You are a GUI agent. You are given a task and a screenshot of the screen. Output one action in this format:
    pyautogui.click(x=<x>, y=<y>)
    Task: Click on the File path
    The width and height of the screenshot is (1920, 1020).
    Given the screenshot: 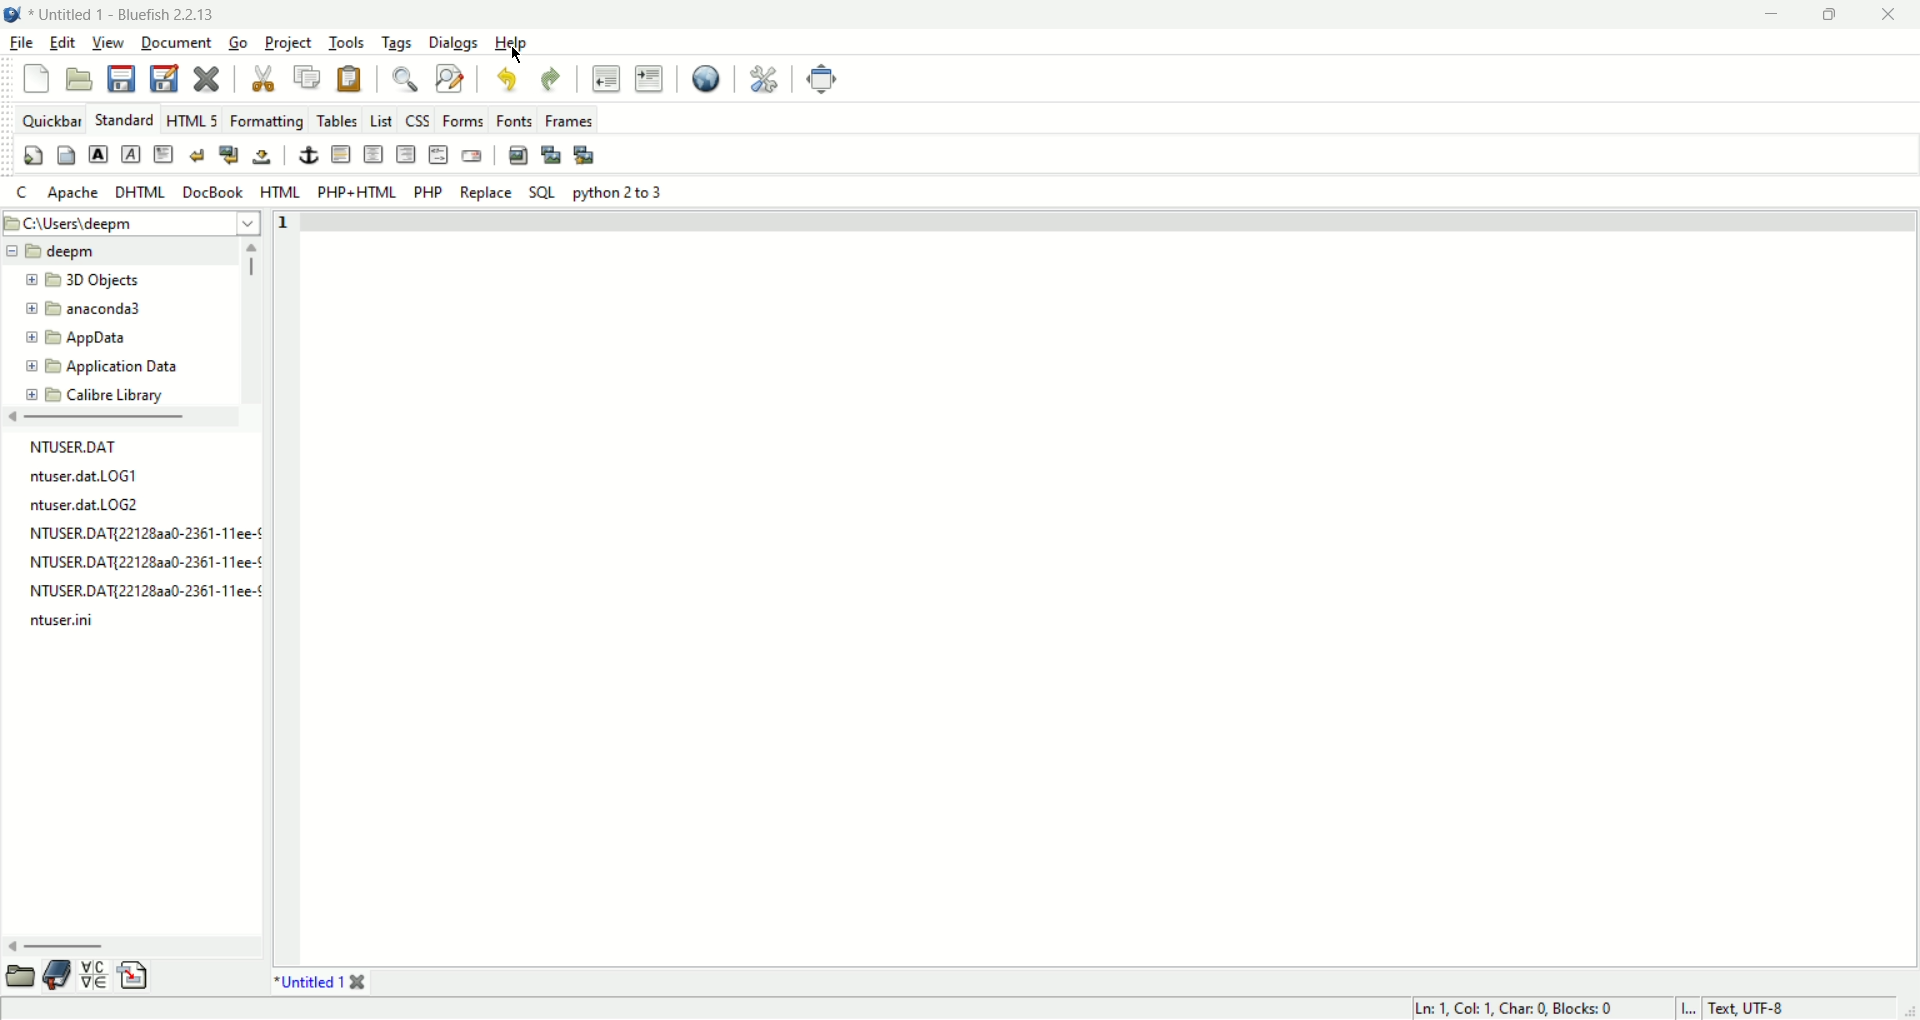 What is the action you would take?
    pyautogui.click(x=131, y=223)
    